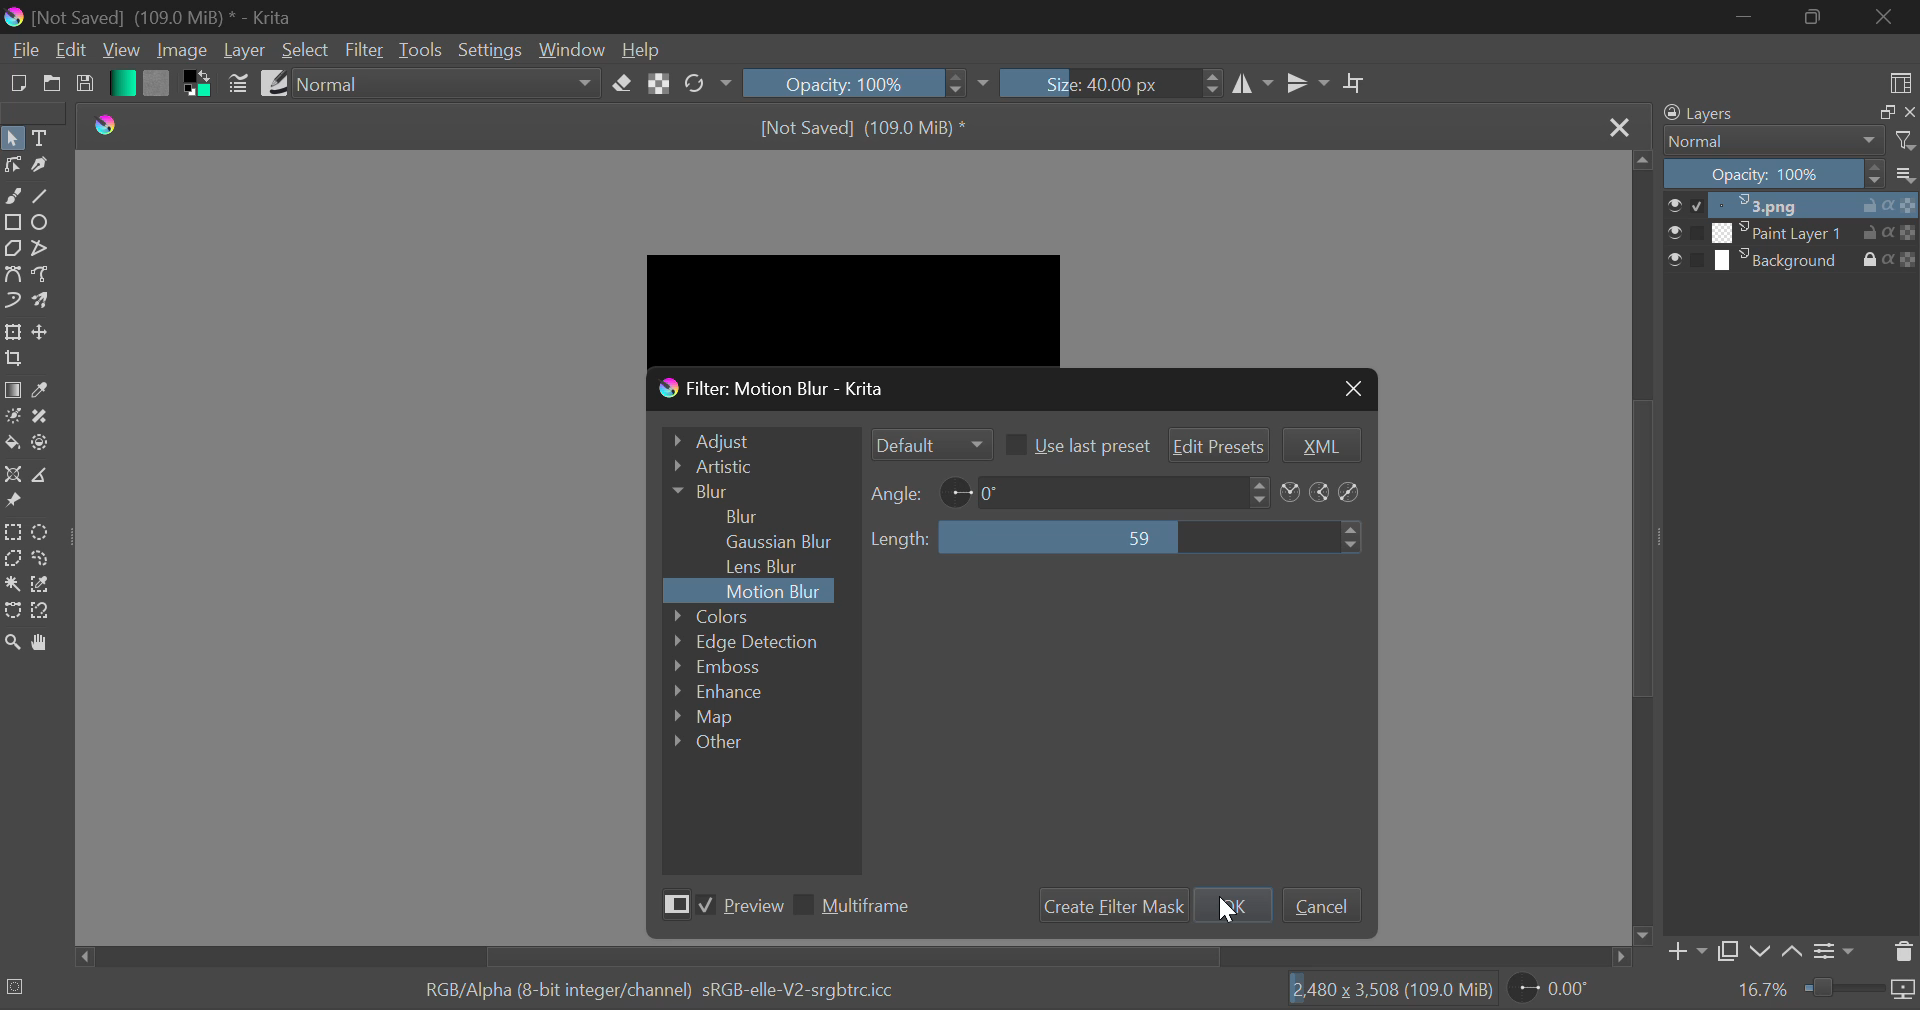 The height and width of the screenshot is (1010, 1920). What do you see at coordinates (1760, 951) in the screenshot?
I see `Move Layer Down` at bounding box center [1760, 951].